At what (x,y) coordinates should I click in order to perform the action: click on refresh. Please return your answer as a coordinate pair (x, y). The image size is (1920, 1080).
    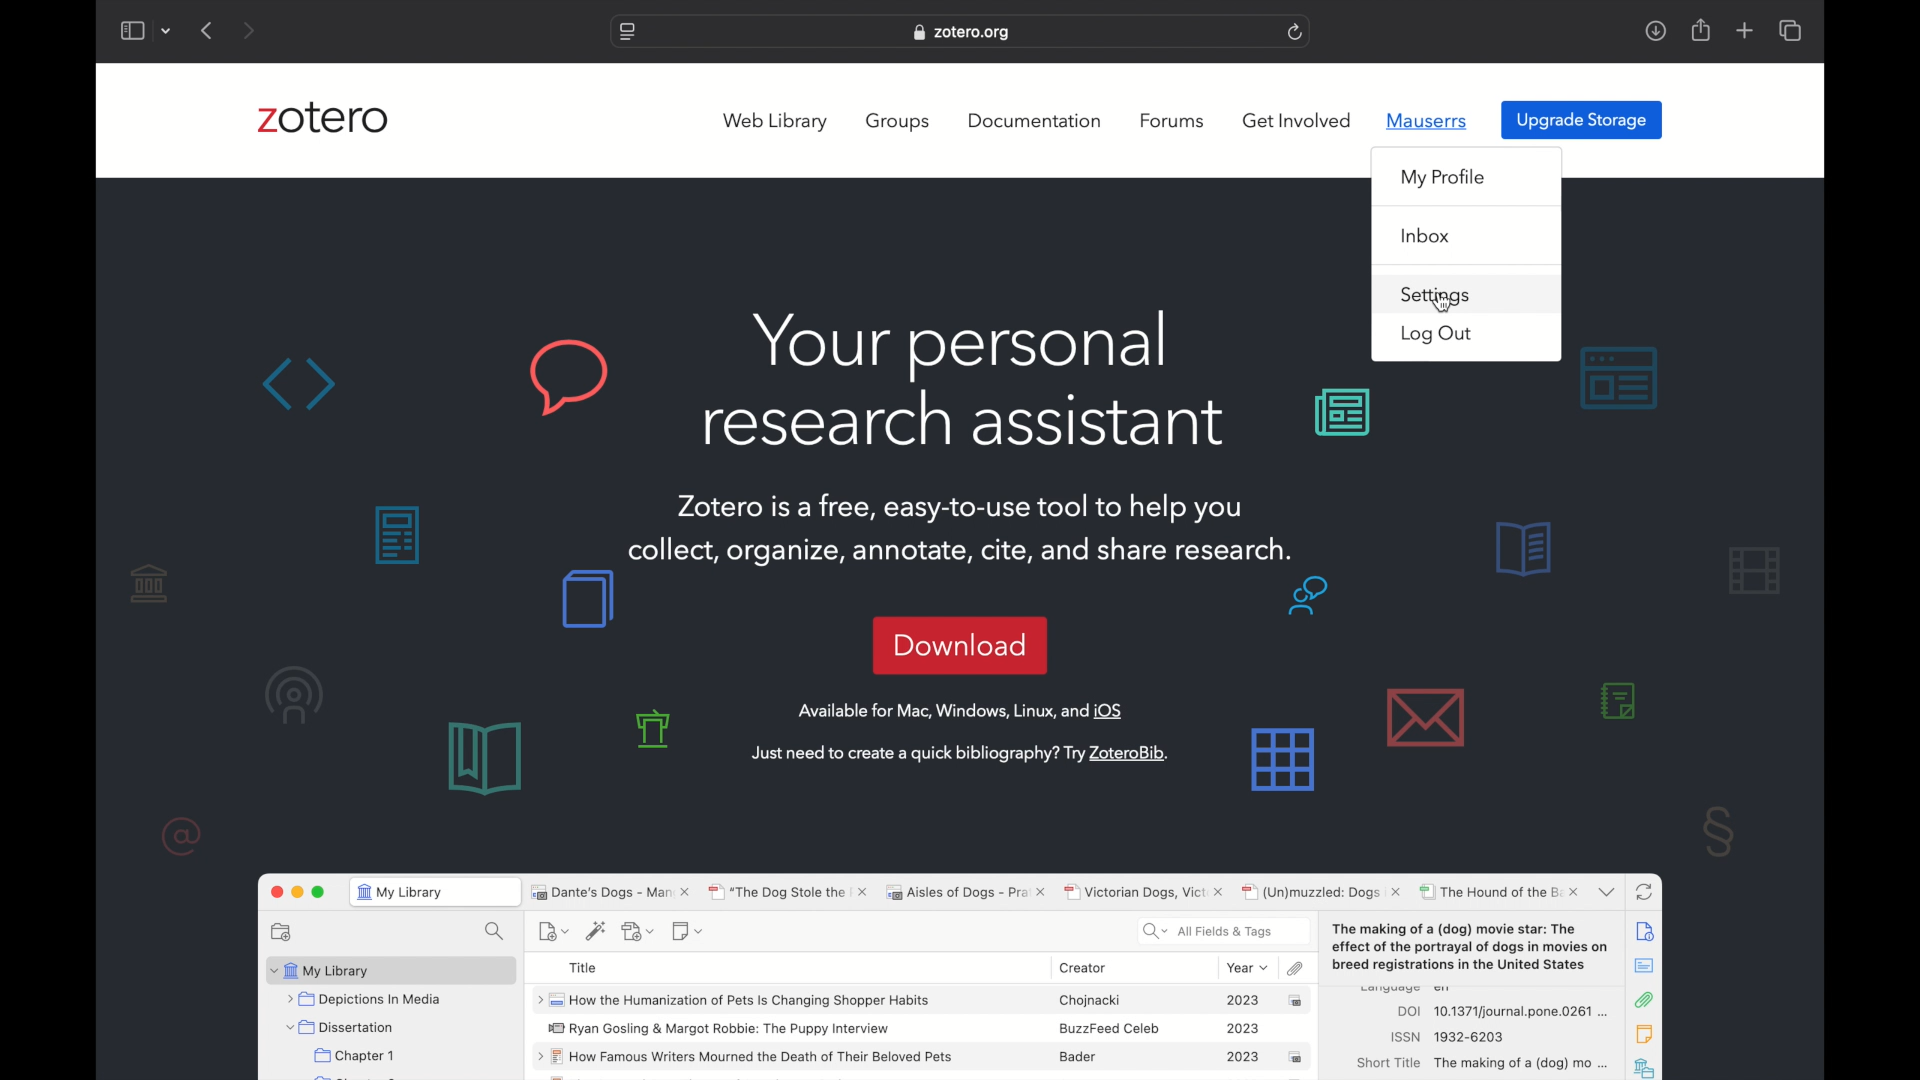
    Looking at the image, I should click on (1295, 33).